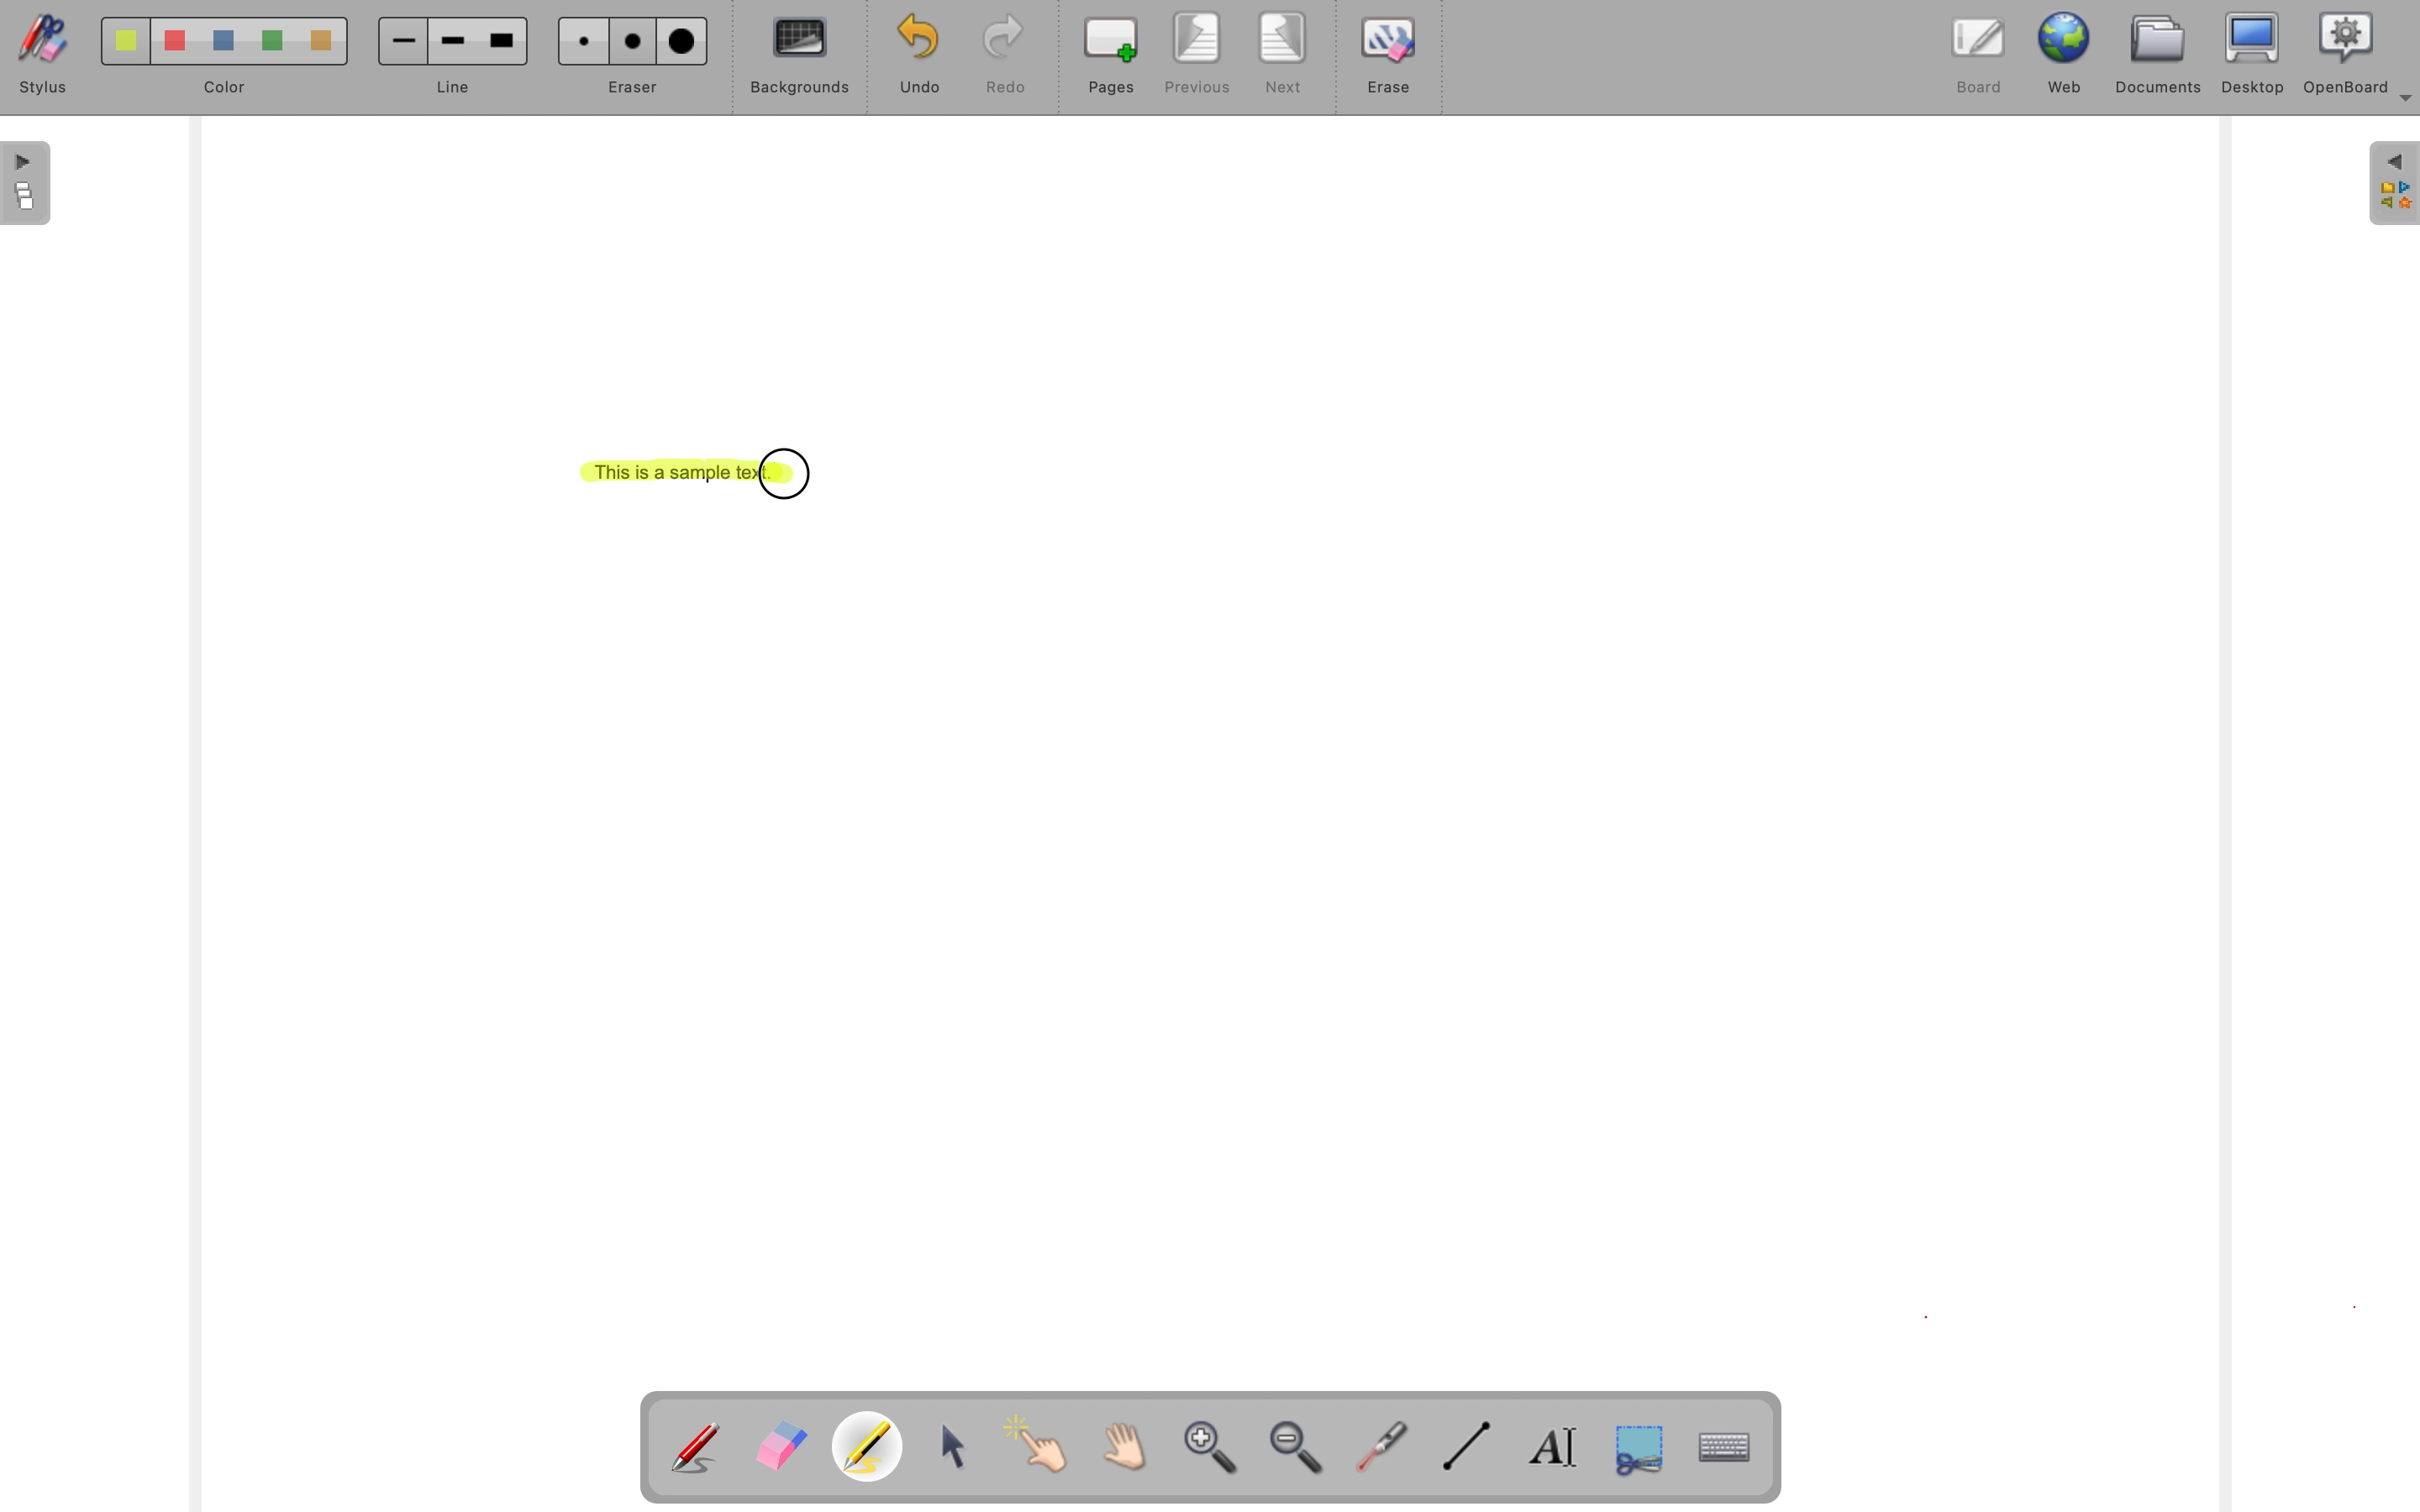  What do you see at coordinates (1197, 54) in the screenshot?
I see `previous` at bounding box center [1197, 54].